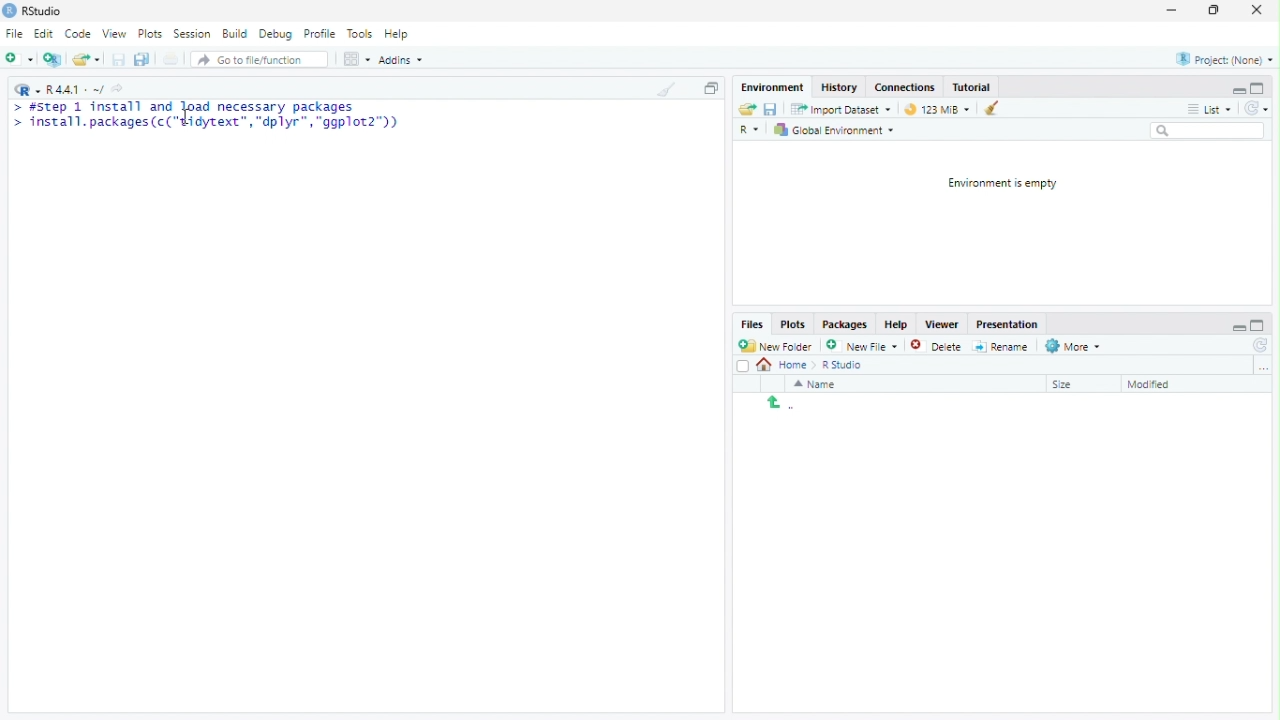  Describe the element at coordinates (794, 325) in the screenshot. I see `Plots` at that location.